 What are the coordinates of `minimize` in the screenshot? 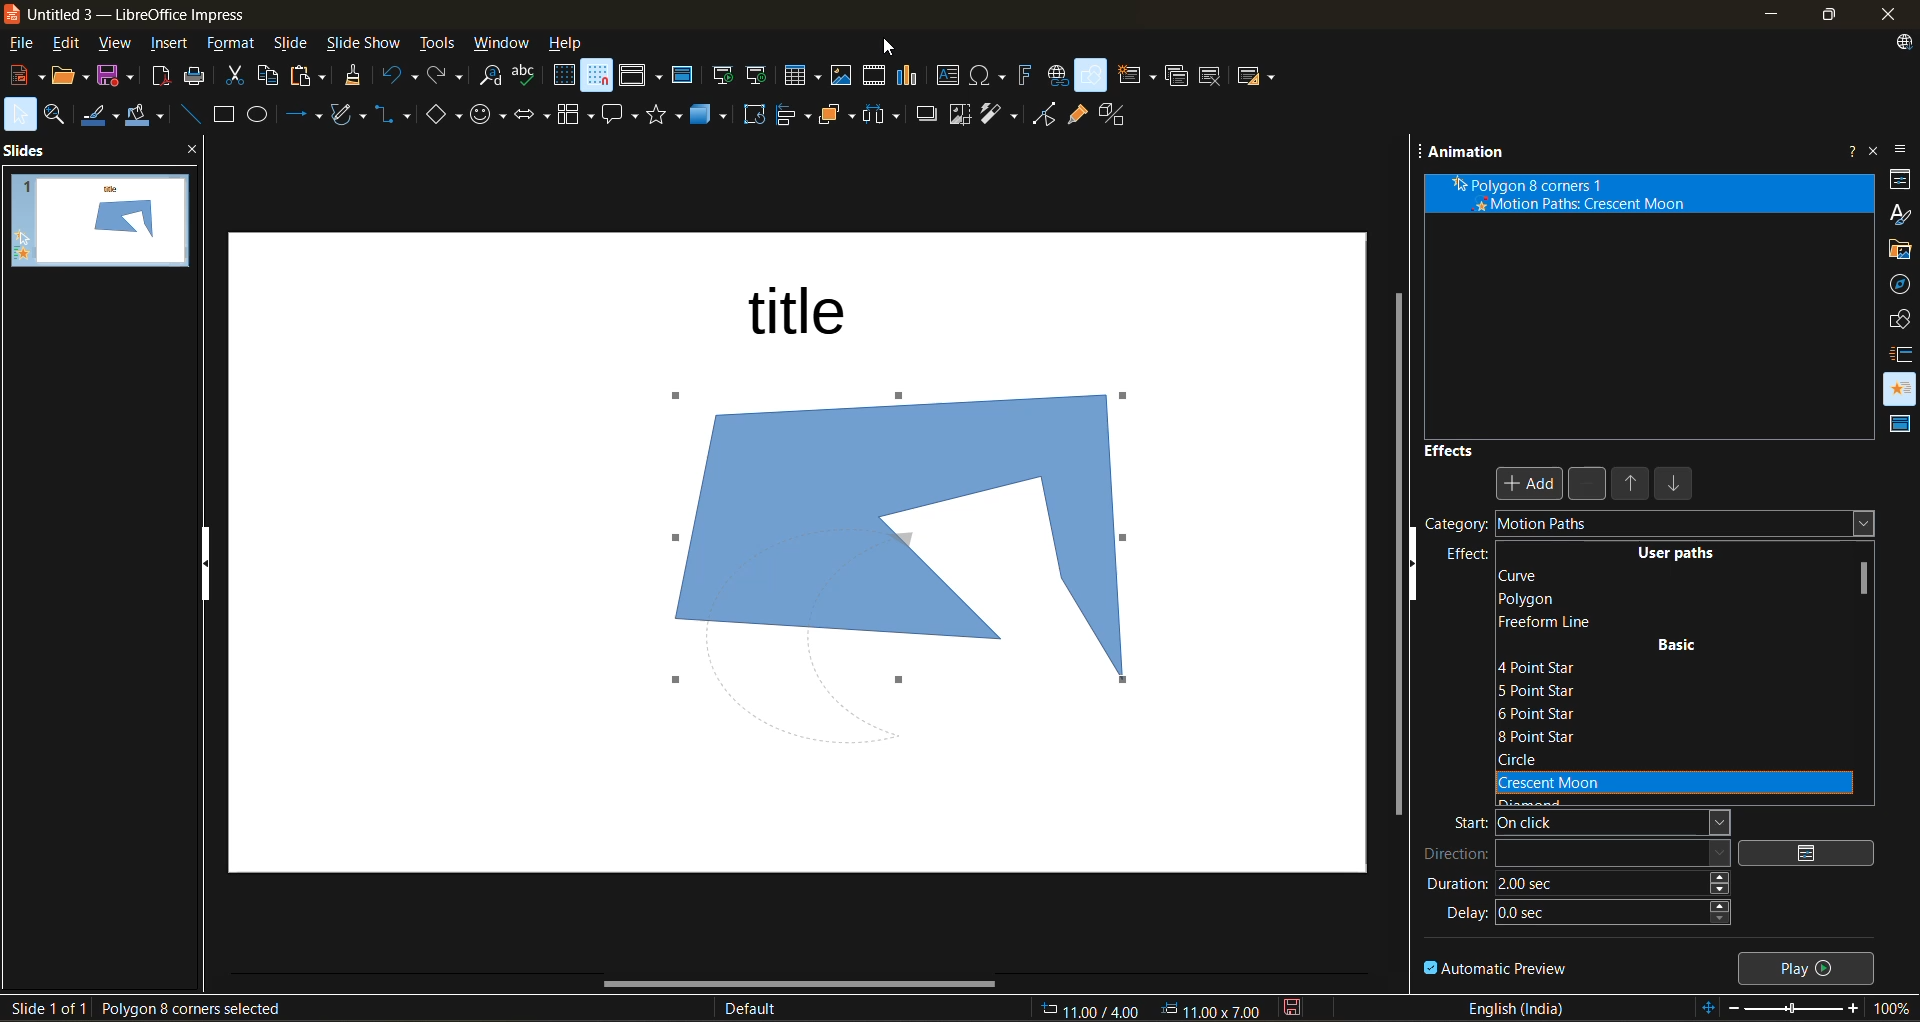 It's located at (1767, 17).